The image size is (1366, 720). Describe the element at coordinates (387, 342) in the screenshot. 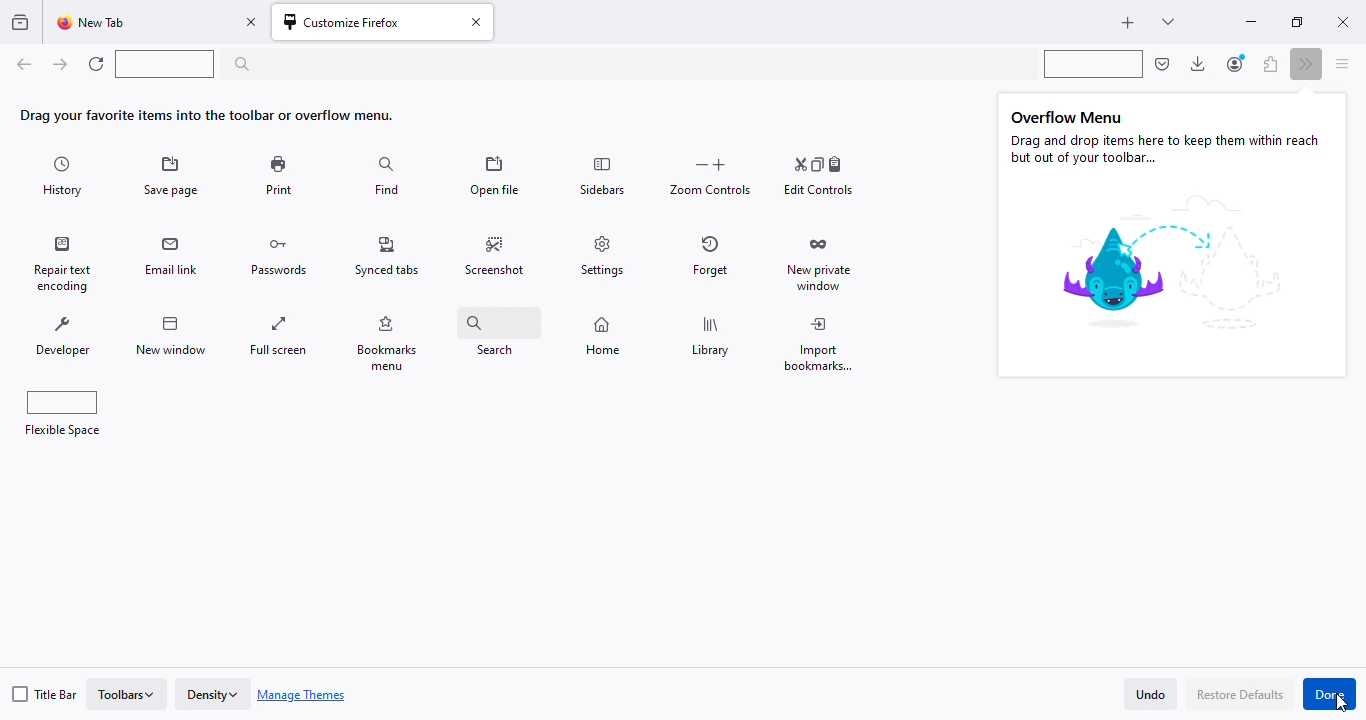

I see `bookmarks menu` at that location.